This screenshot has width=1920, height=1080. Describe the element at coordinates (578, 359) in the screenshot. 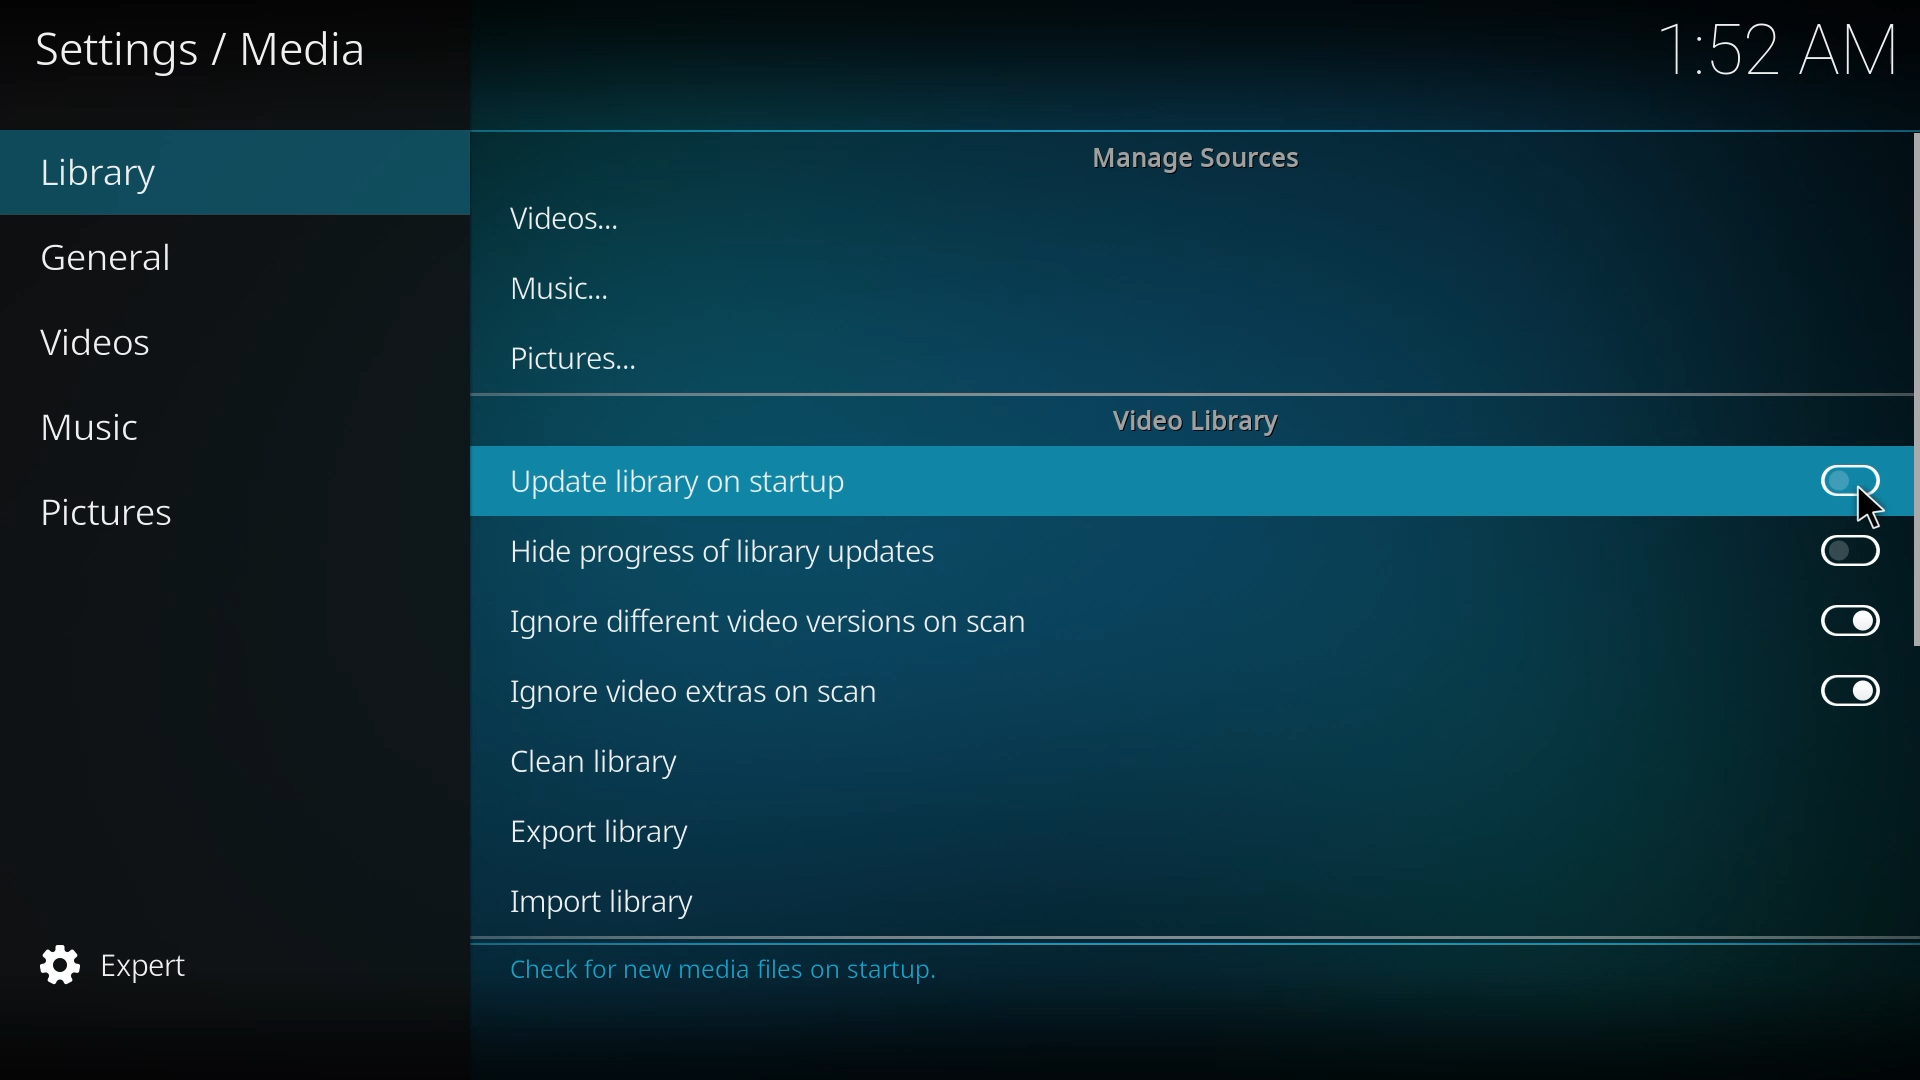

I see `pictures` at that location.